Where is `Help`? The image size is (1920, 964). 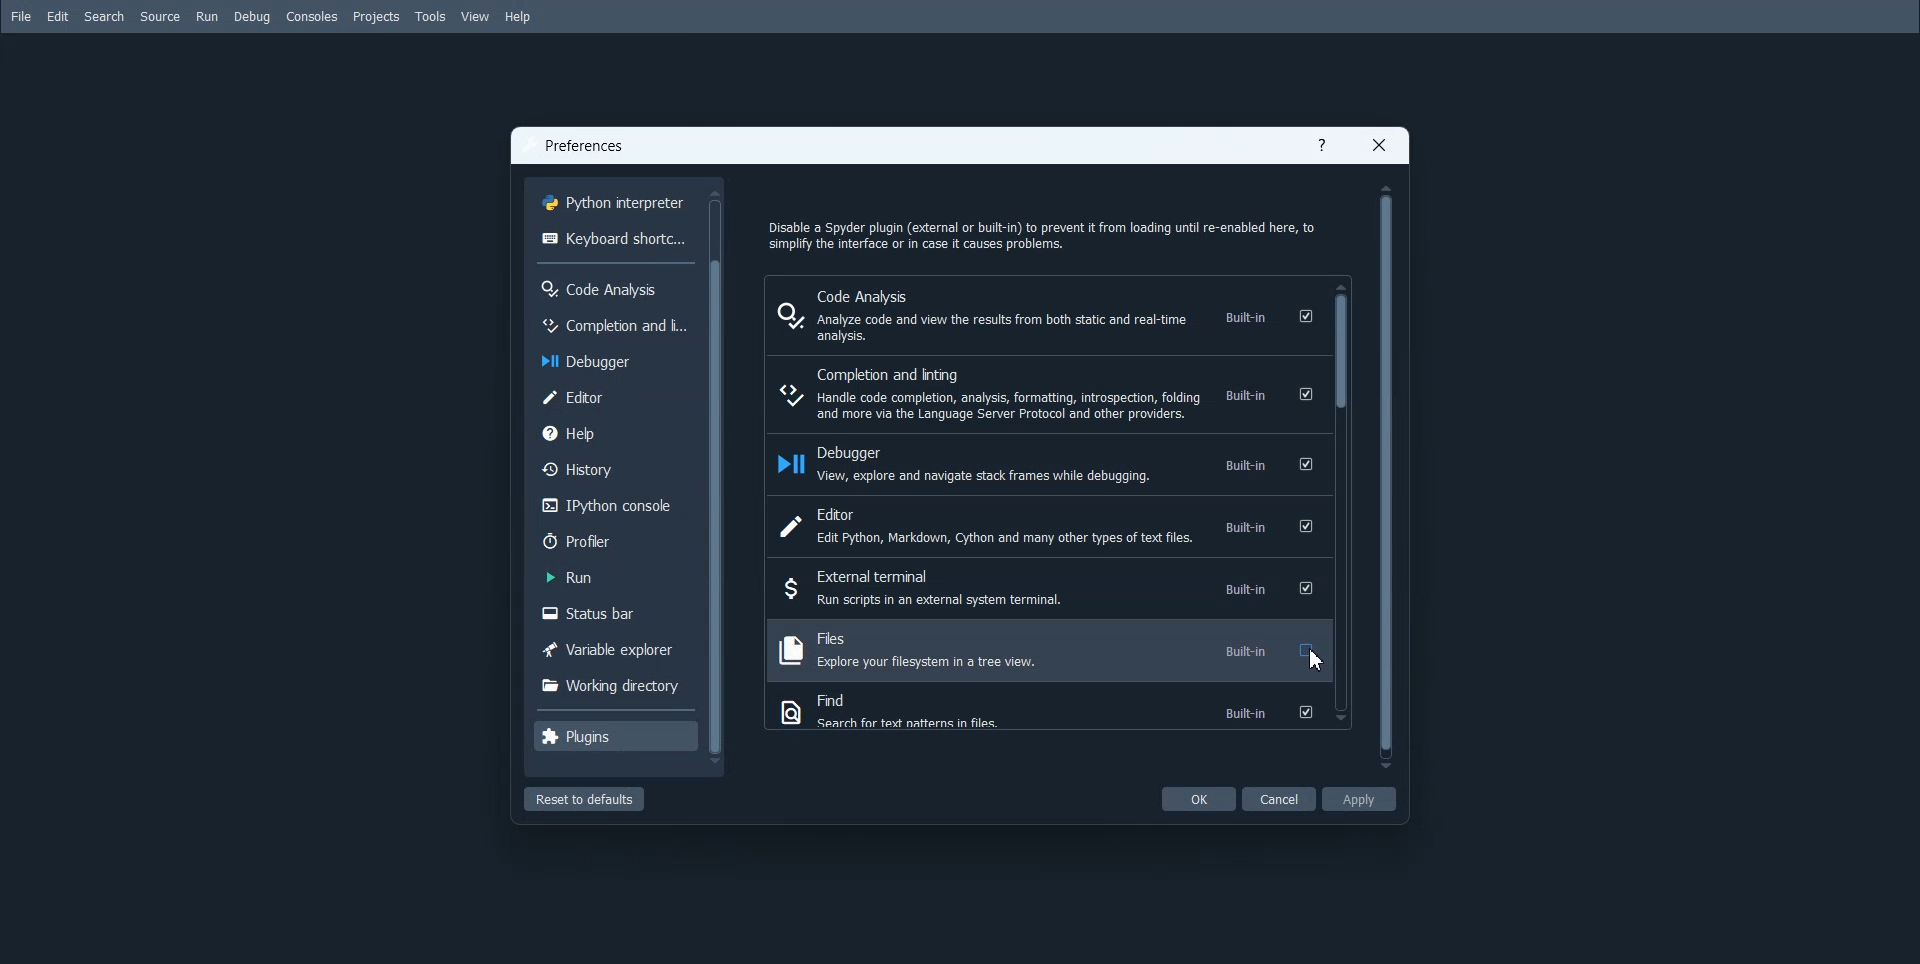 Help is located at coordinates (517, 17).